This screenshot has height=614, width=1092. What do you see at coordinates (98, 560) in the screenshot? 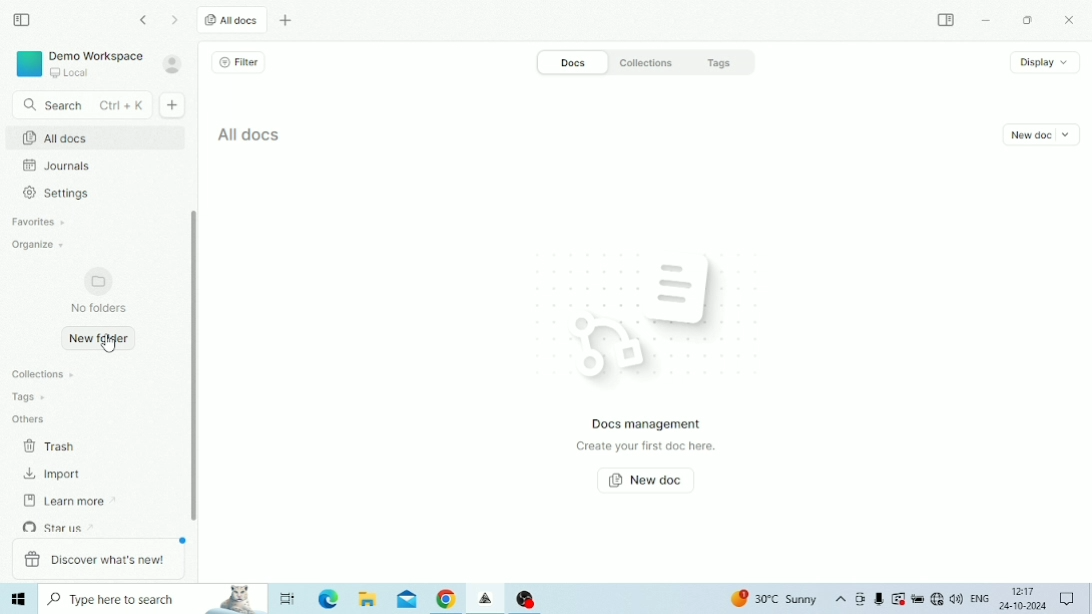
I see `Discover what's new!` at bounding box center [98, 560].